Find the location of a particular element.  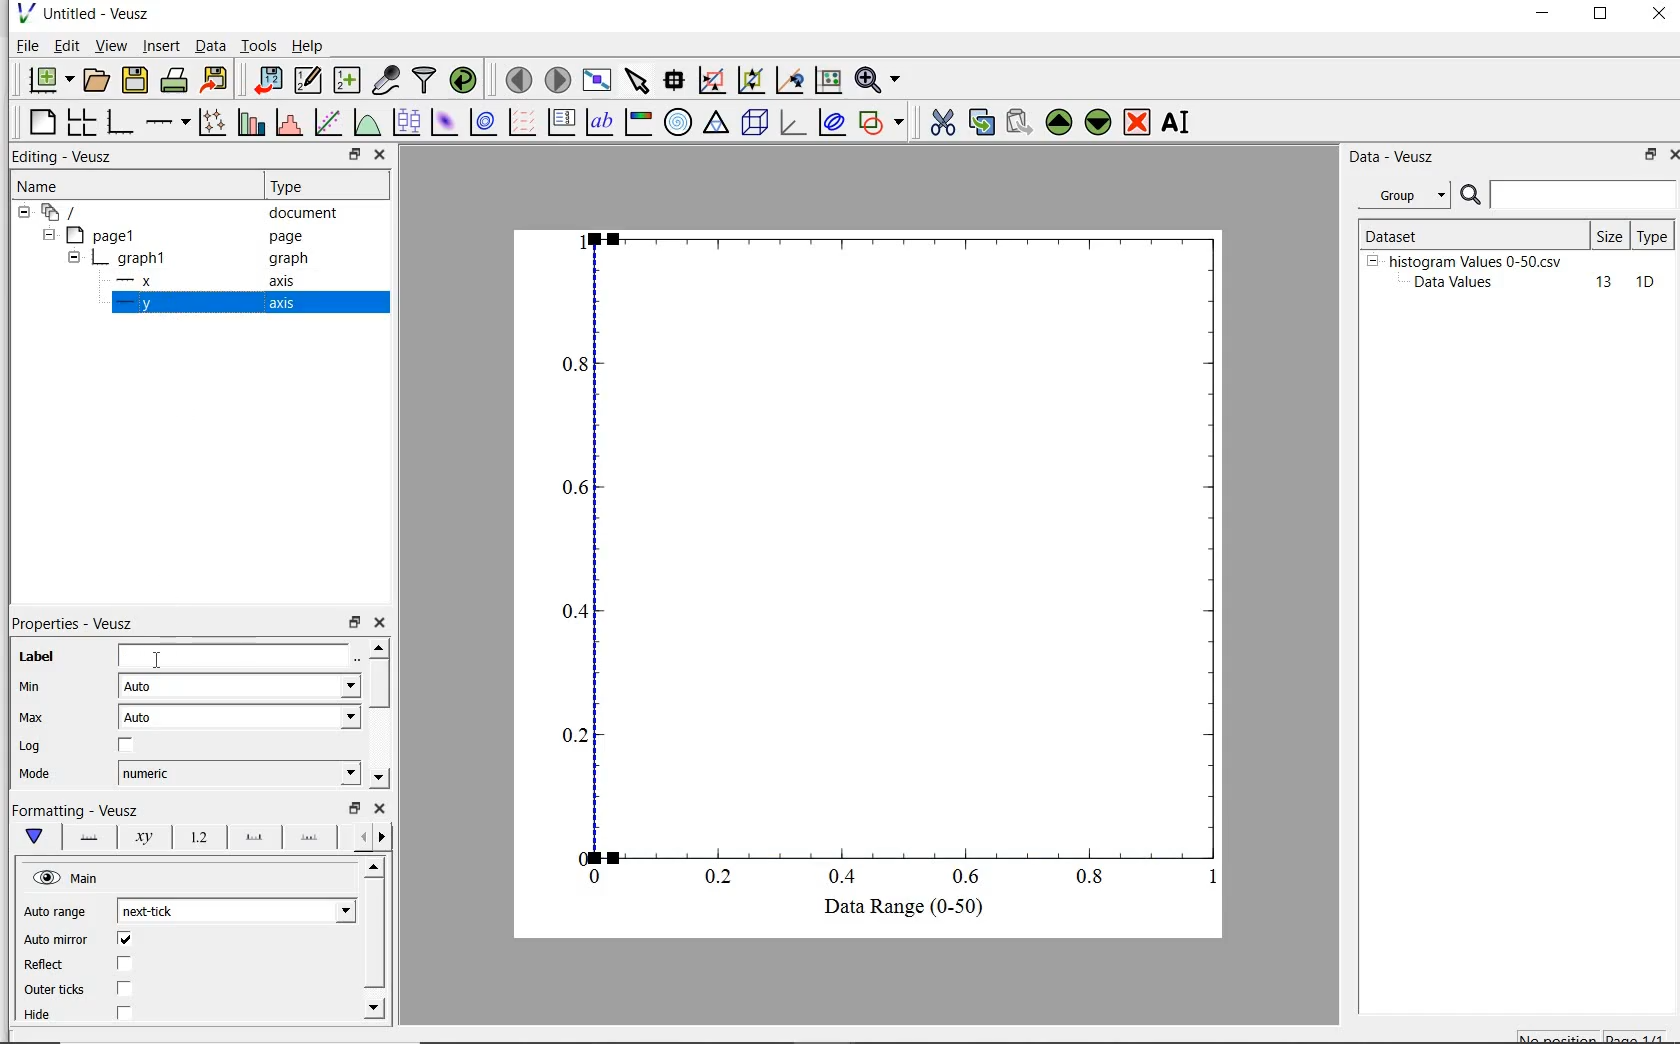

add axis on the plot is located at coordinates (167, 120).